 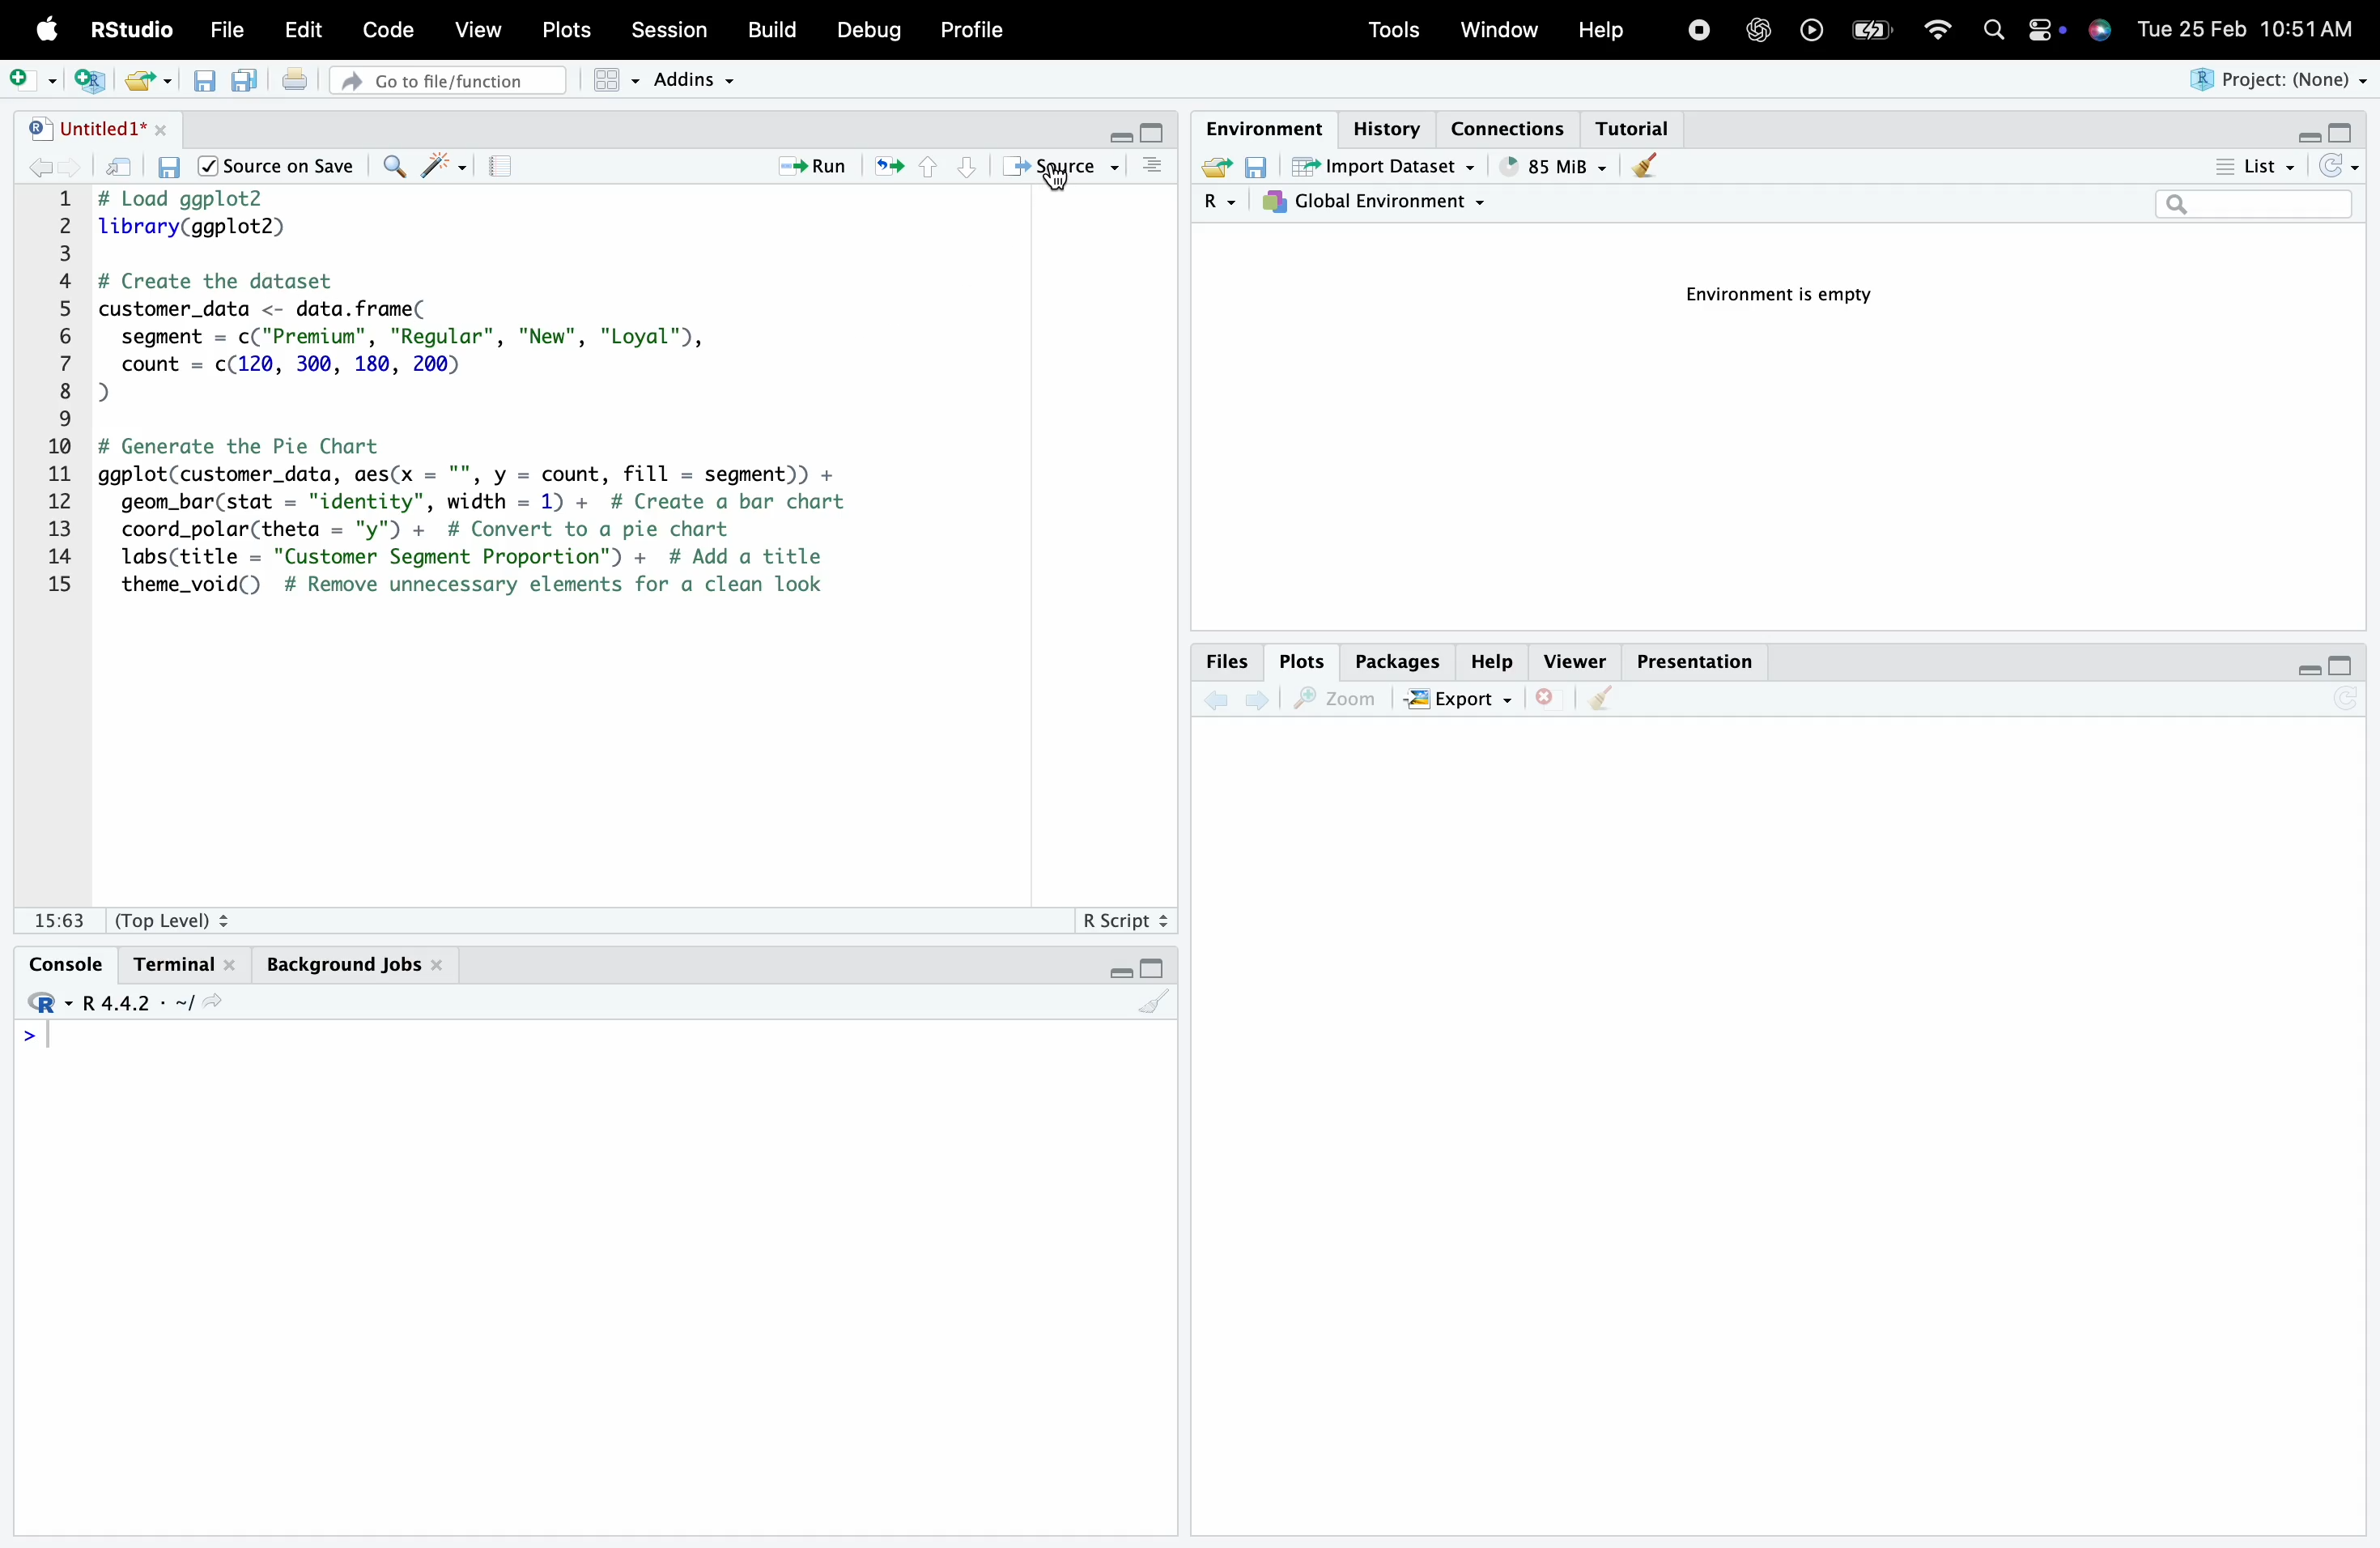 I want to click on import dataset ~ ., so click(x=1391, y=165).